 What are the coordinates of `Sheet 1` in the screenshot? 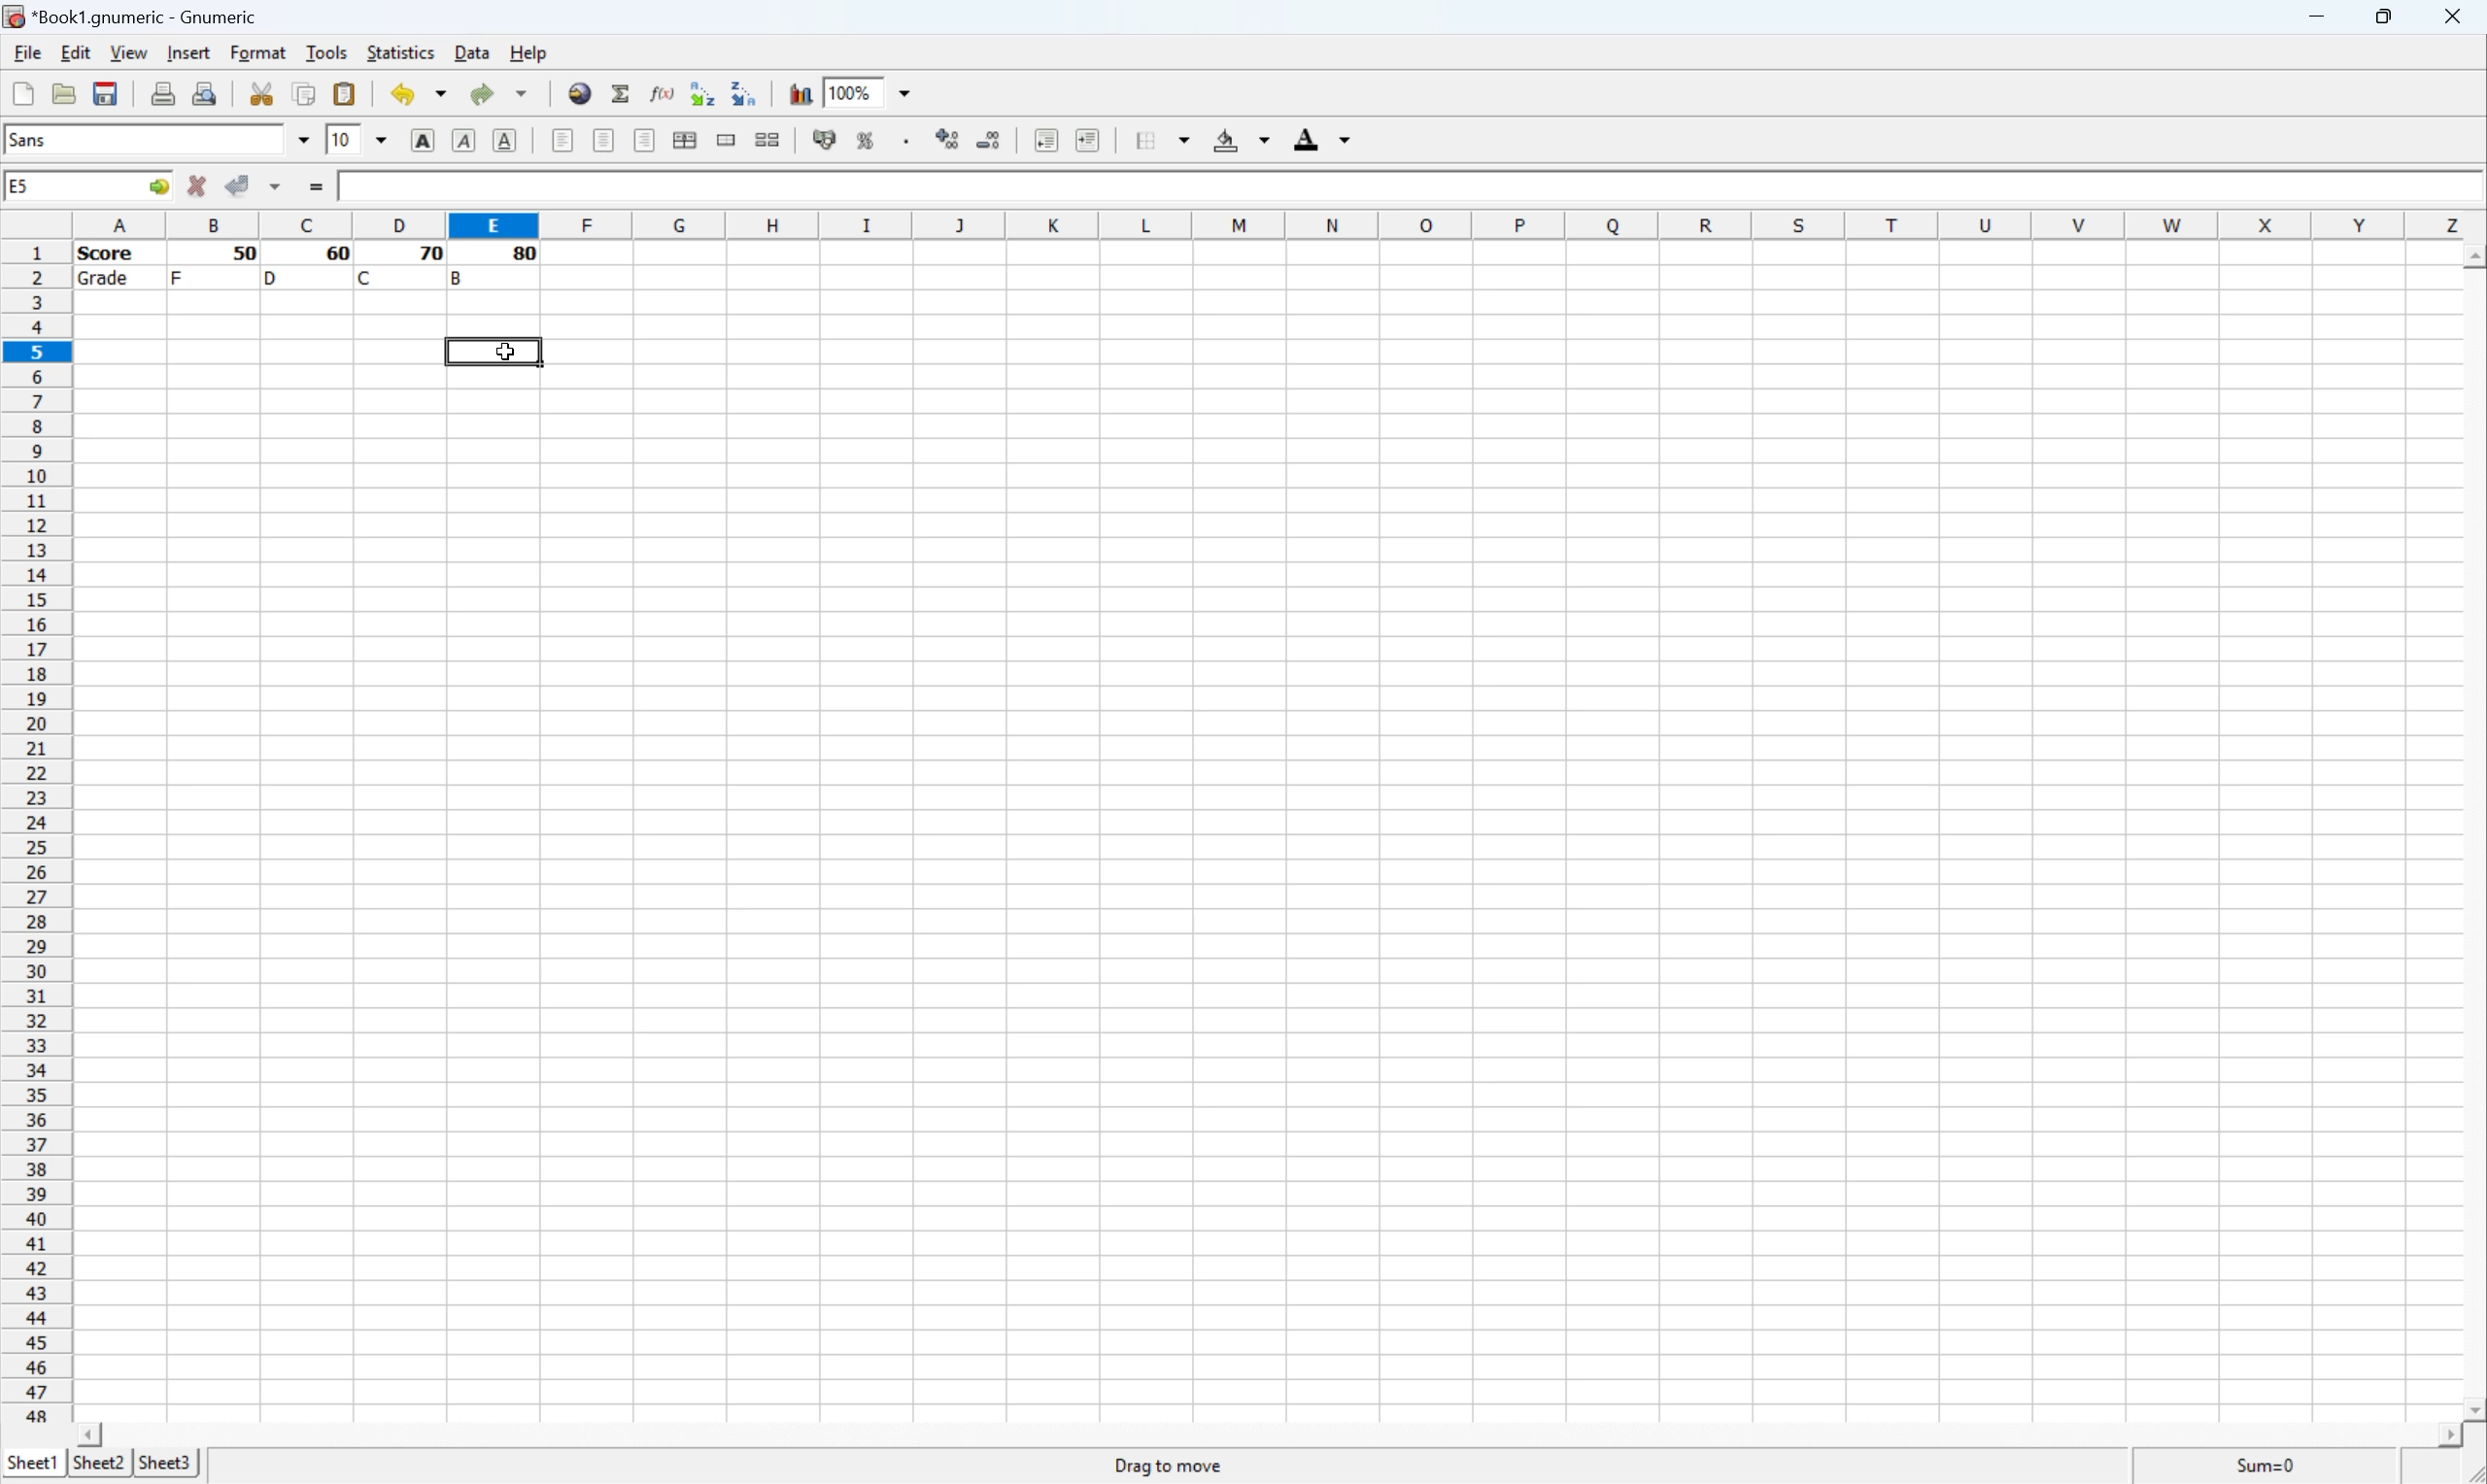 It's located at (31, 1462).